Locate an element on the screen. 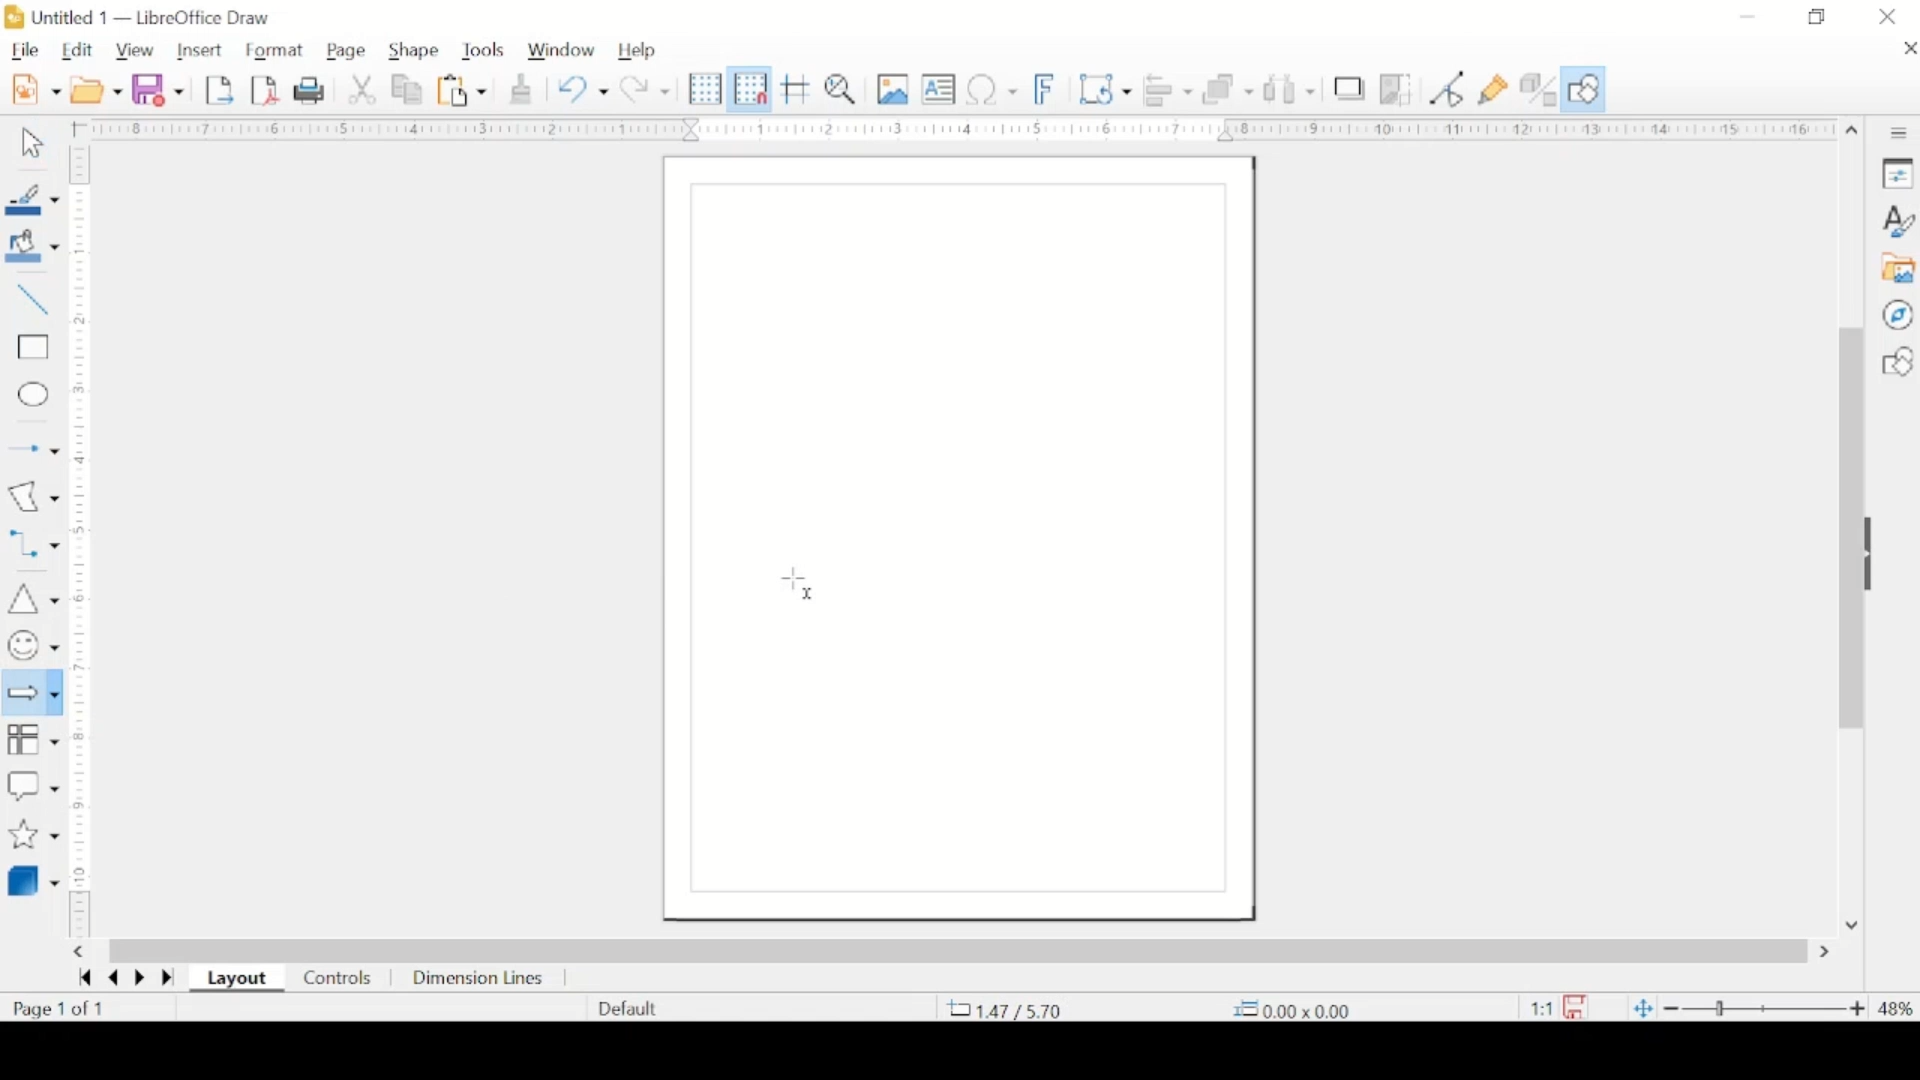 The image size is (1920, 1080). basic shape is located at coordinates (1896, 361).